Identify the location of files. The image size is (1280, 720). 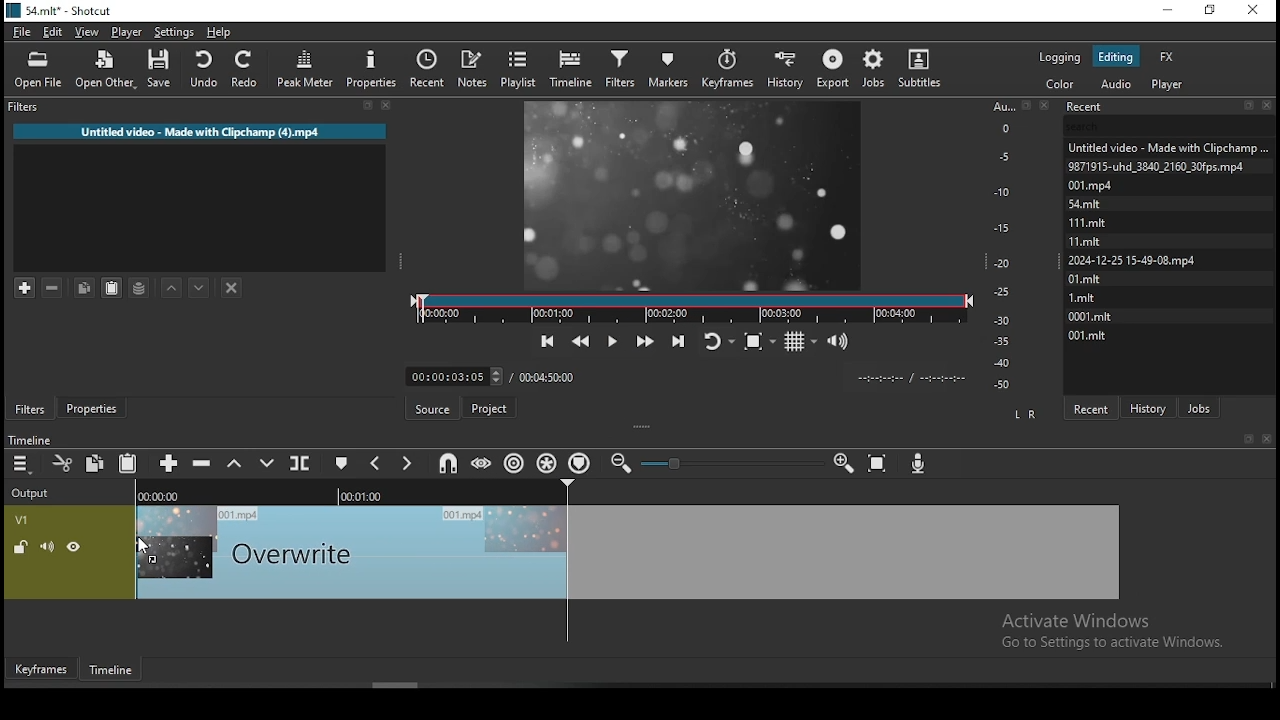
(1081, 297).